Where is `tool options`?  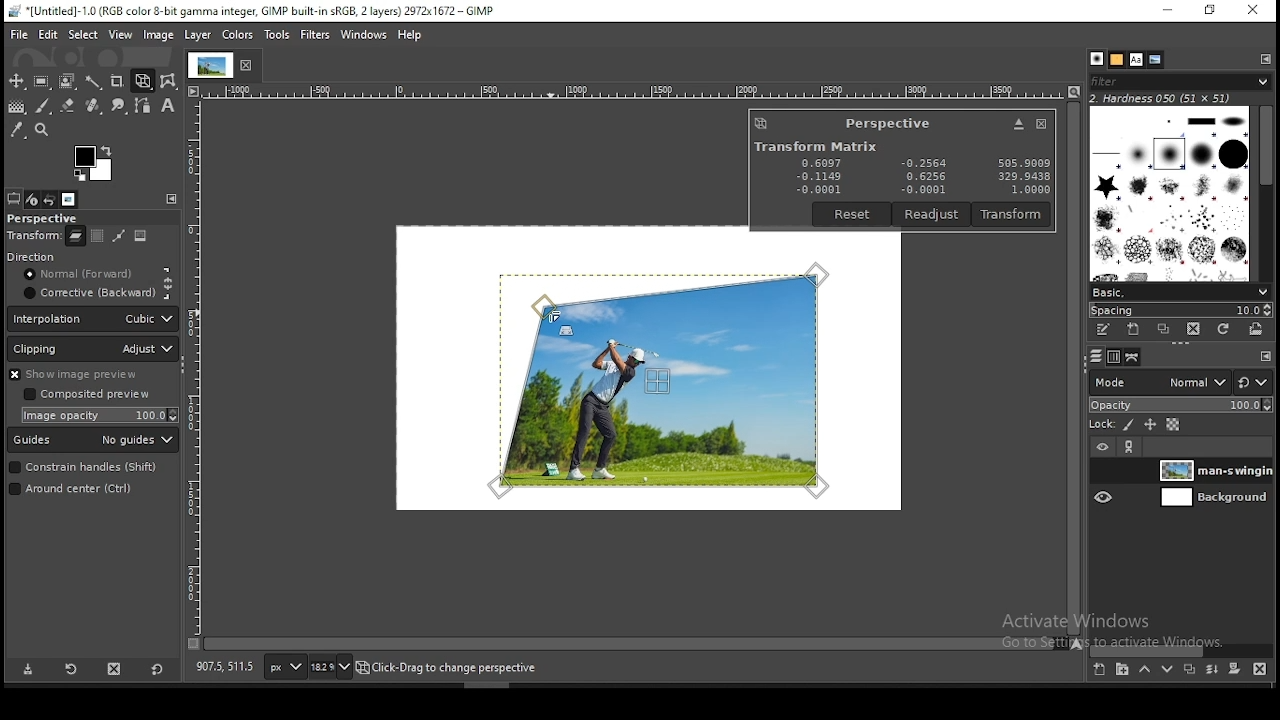
tool options is located at coordinates (13, 198).